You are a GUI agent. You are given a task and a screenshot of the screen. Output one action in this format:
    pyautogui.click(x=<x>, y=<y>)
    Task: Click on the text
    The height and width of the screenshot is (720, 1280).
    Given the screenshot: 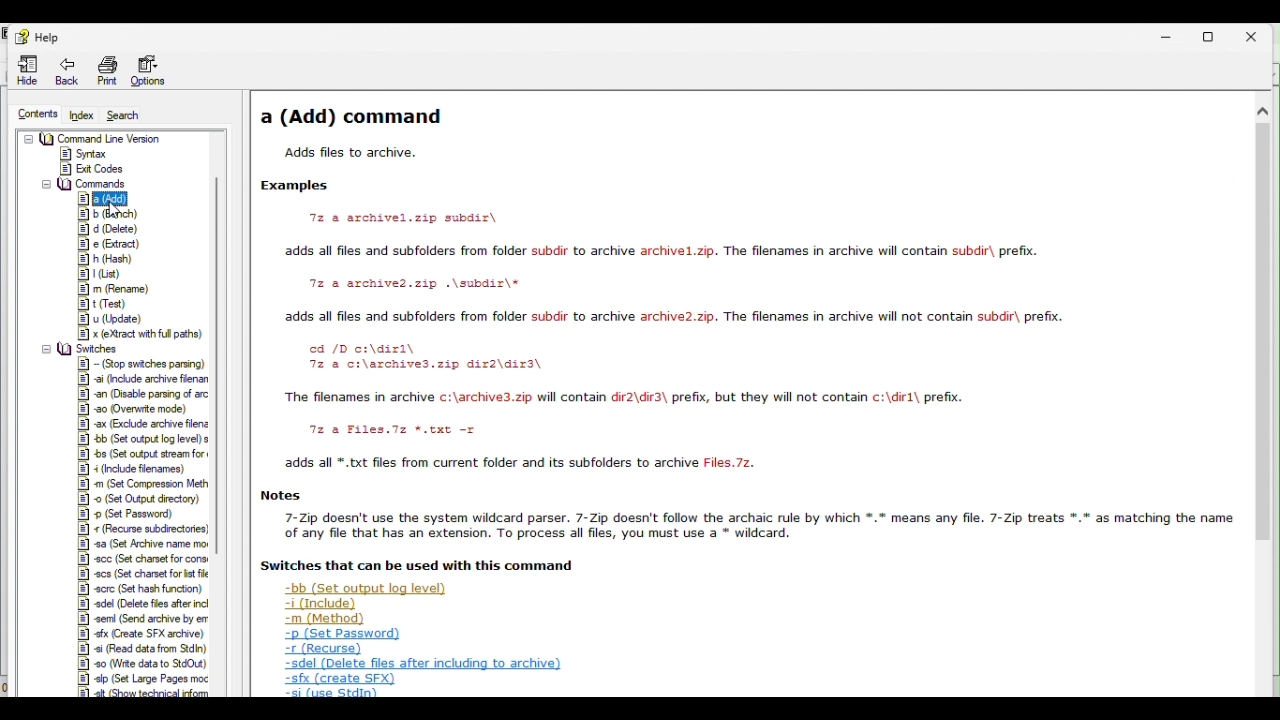 What is the action you would take?
    pyautogui.click(x=523, y=463)
    